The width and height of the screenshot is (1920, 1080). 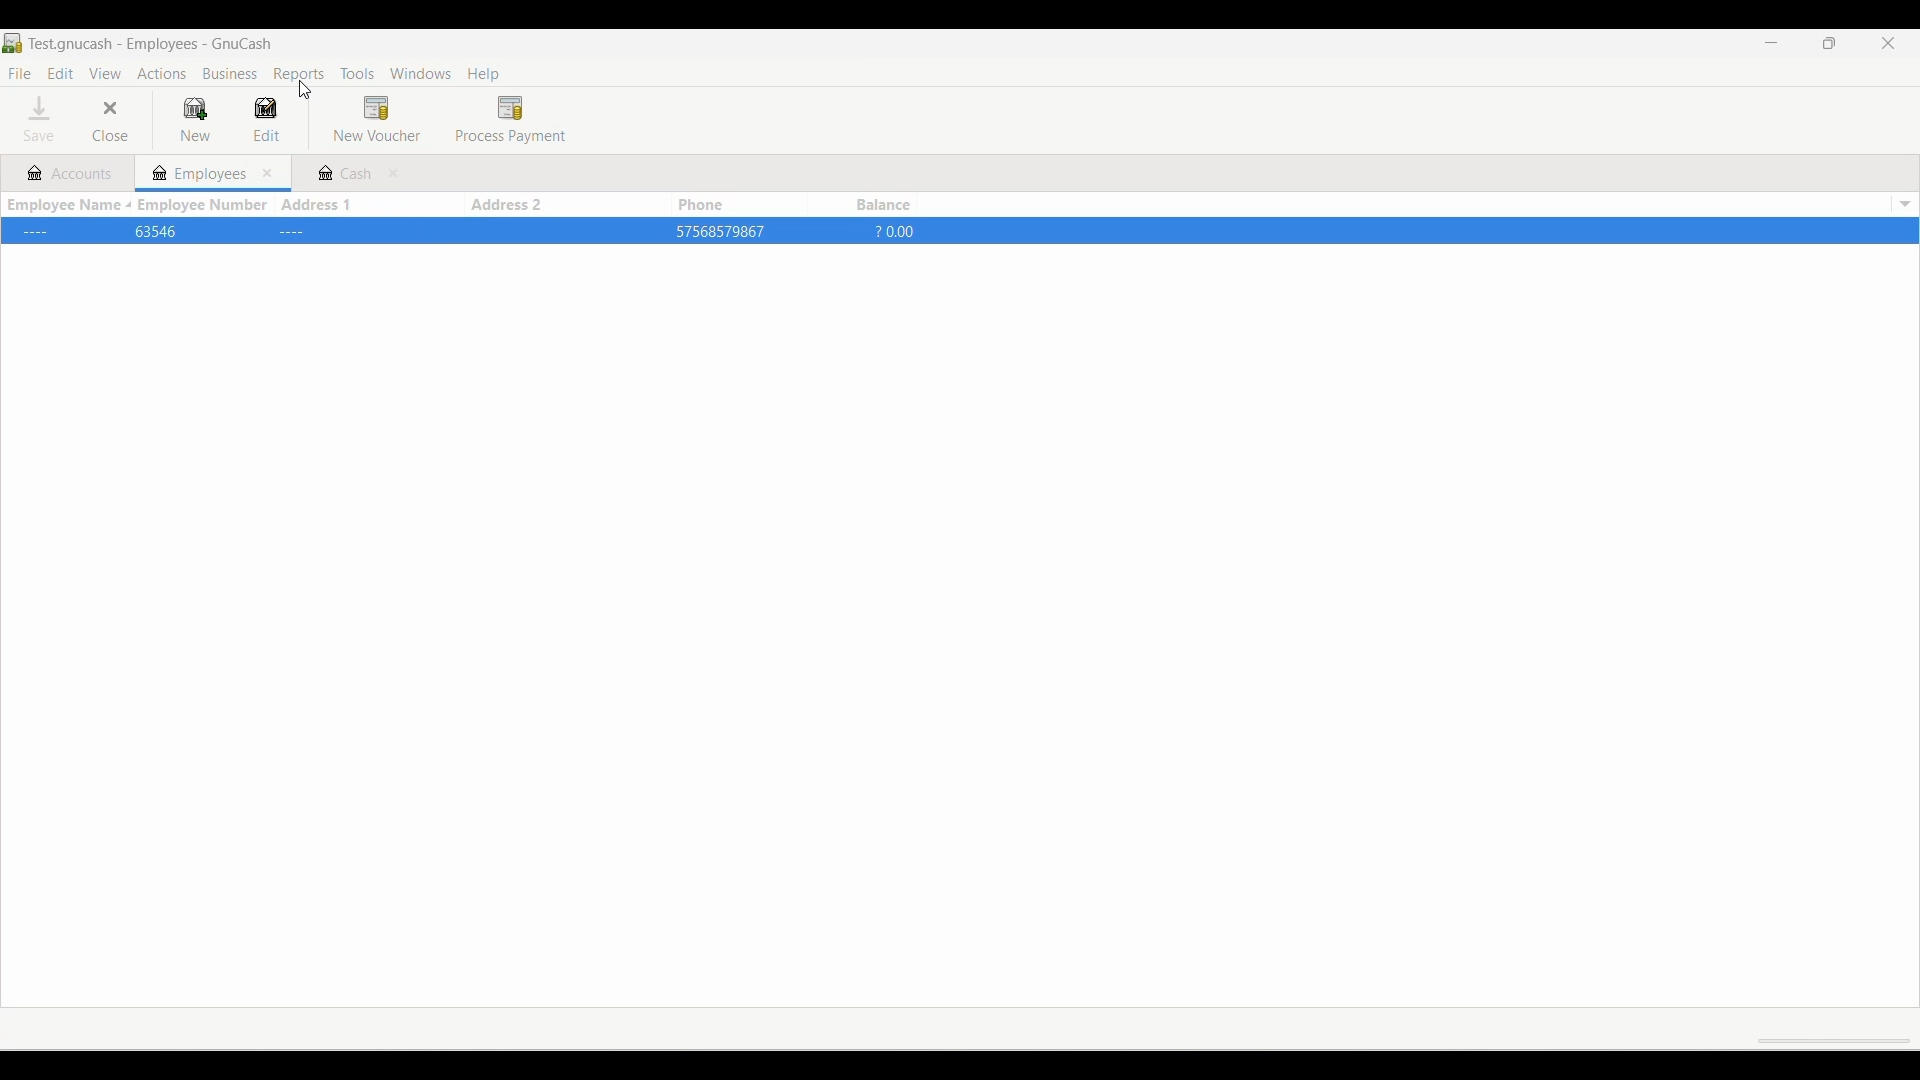 What do you see at coordinates (1888, 43) in the screenshot?
I see `Close interface` at bounding box center [1888, 43].